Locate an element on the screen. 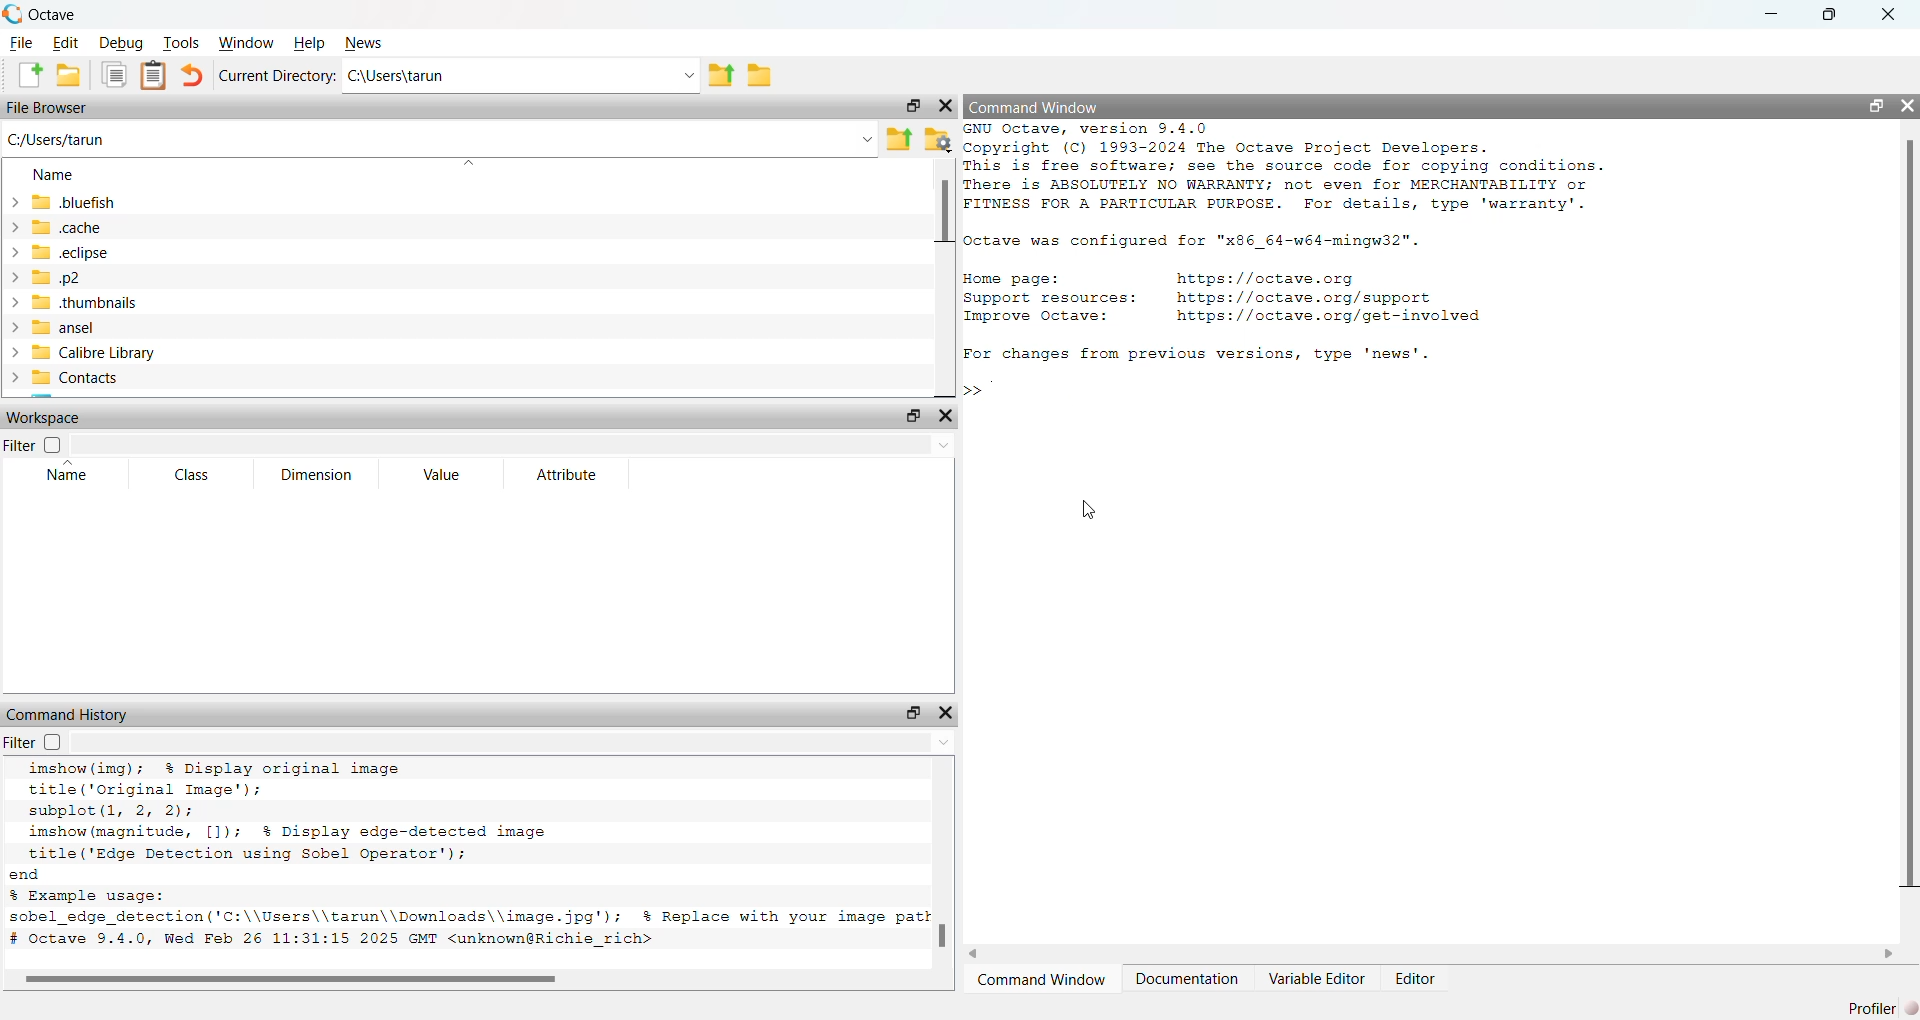  Value is located at coordinates (446, 475).